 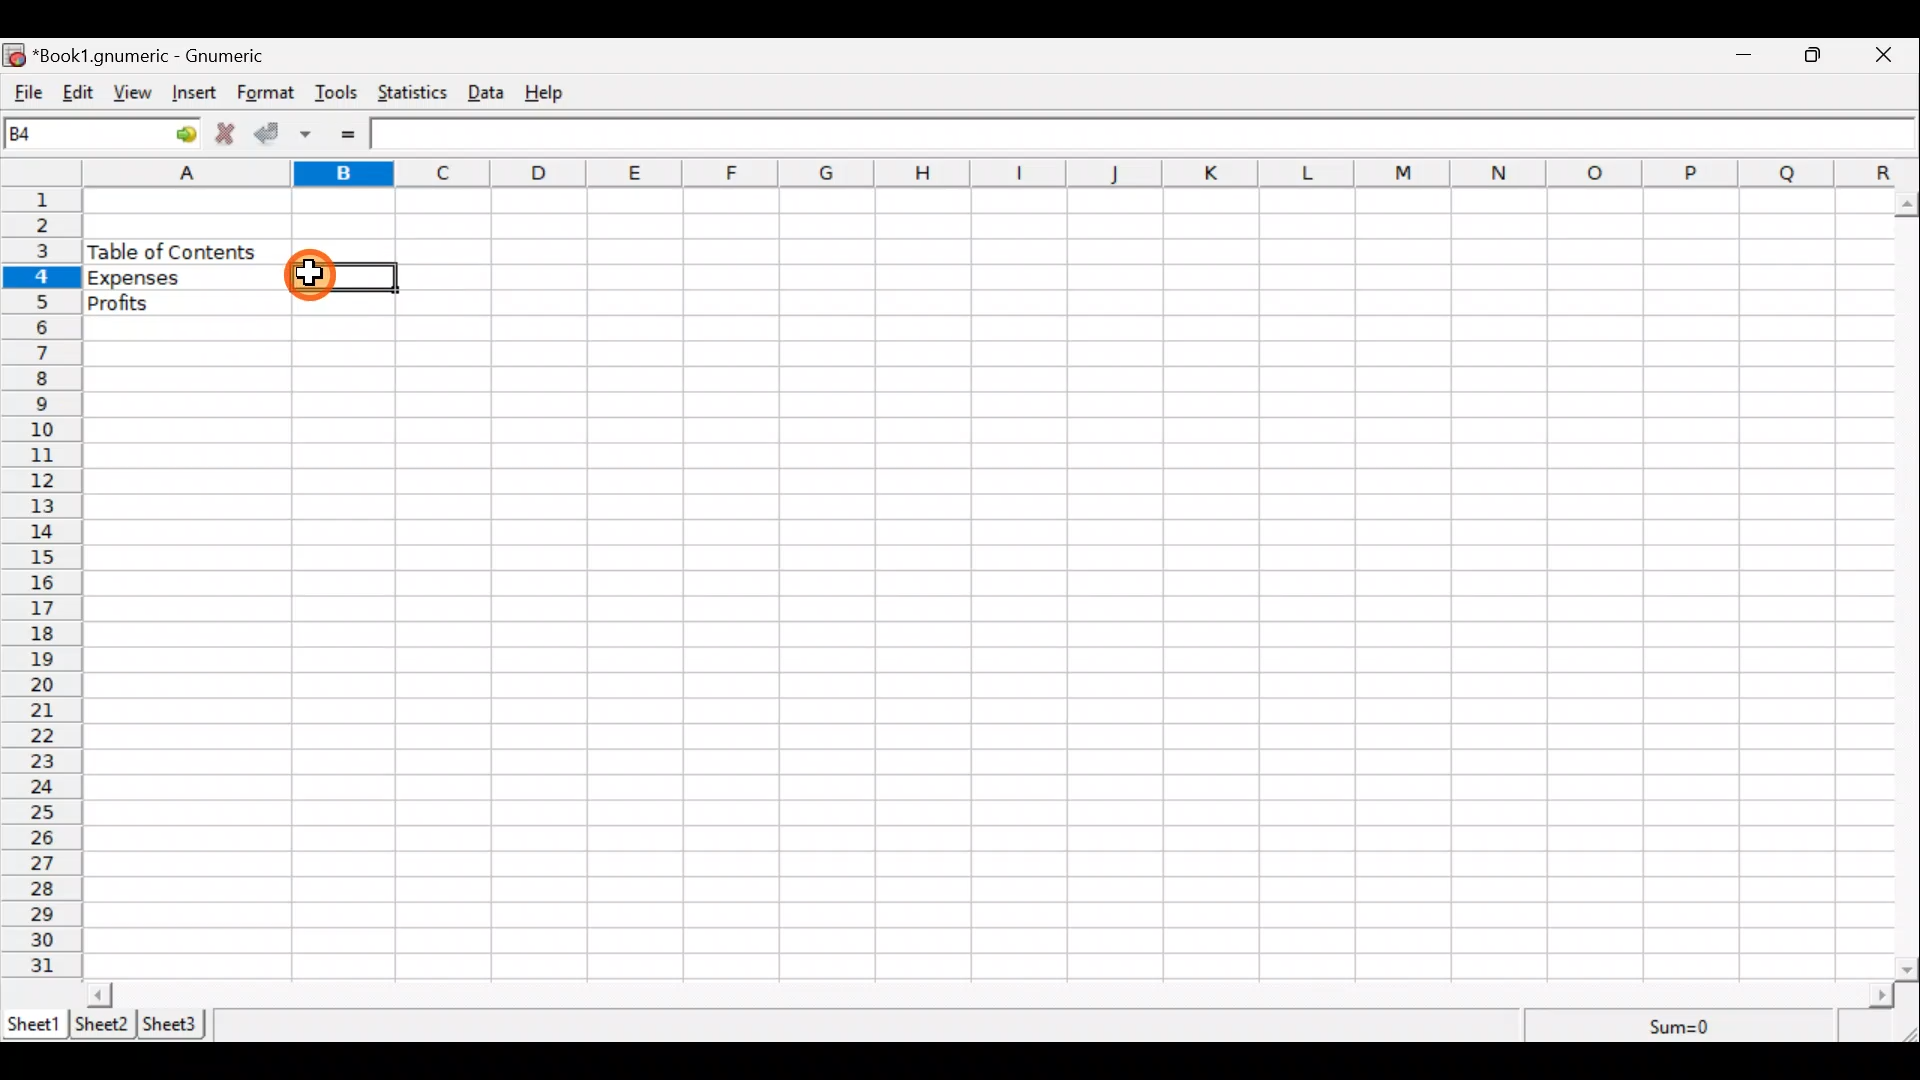 I want to click on Cancel change, so click(x=229, y=136).